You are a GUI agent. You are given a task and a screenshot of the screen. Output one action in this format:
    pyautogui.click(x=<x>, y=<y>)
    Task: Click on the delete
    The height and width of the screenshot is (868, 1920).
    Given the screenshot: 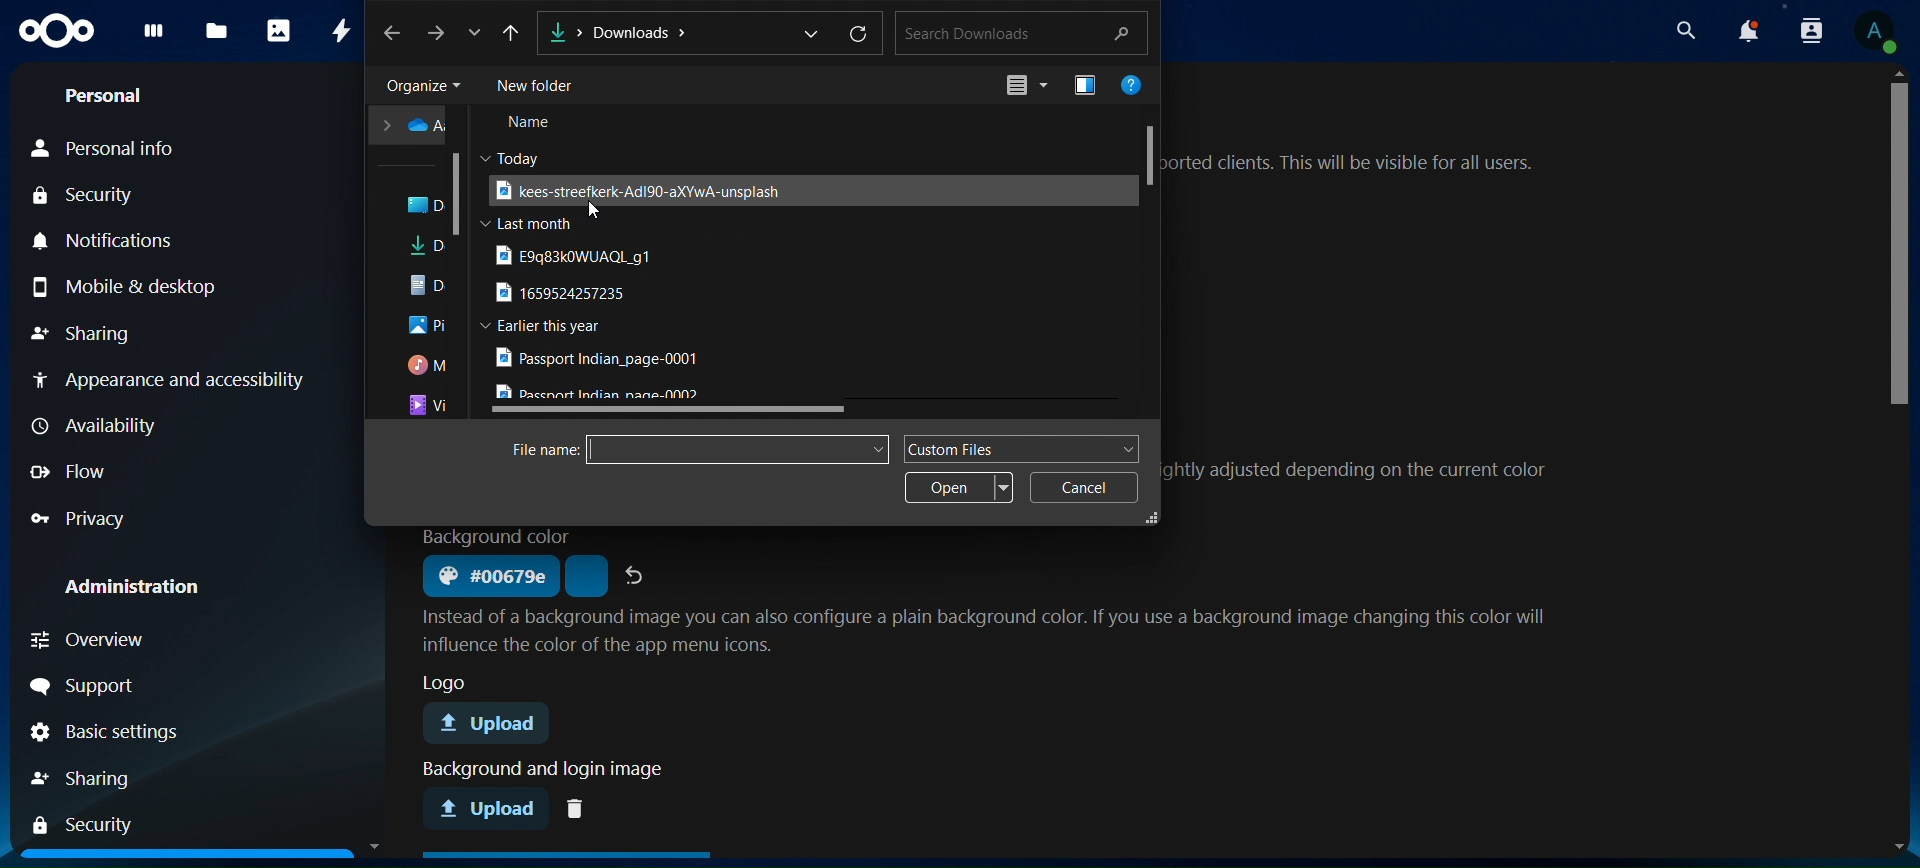 What is the action you would take?
    pyautogui.click(x=580, y=807)
    